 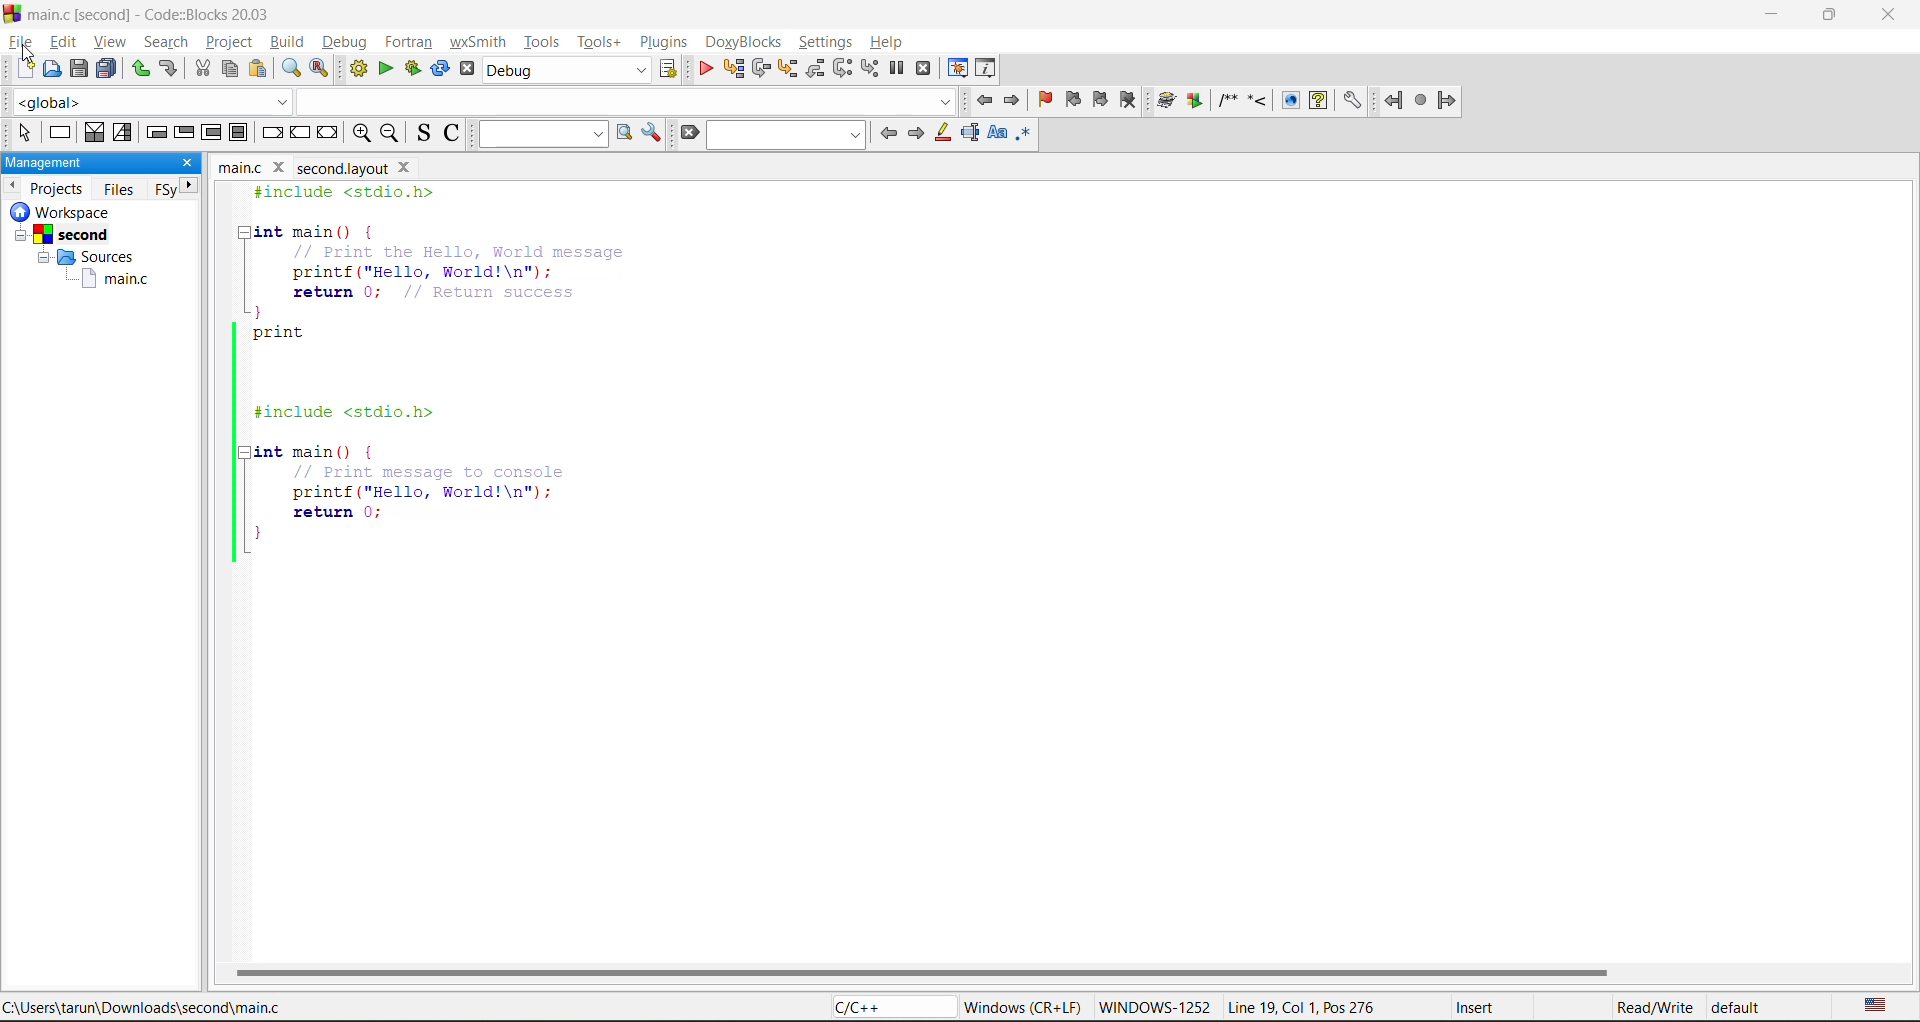 I want to click on FSy next, so click(x=177, y=188).